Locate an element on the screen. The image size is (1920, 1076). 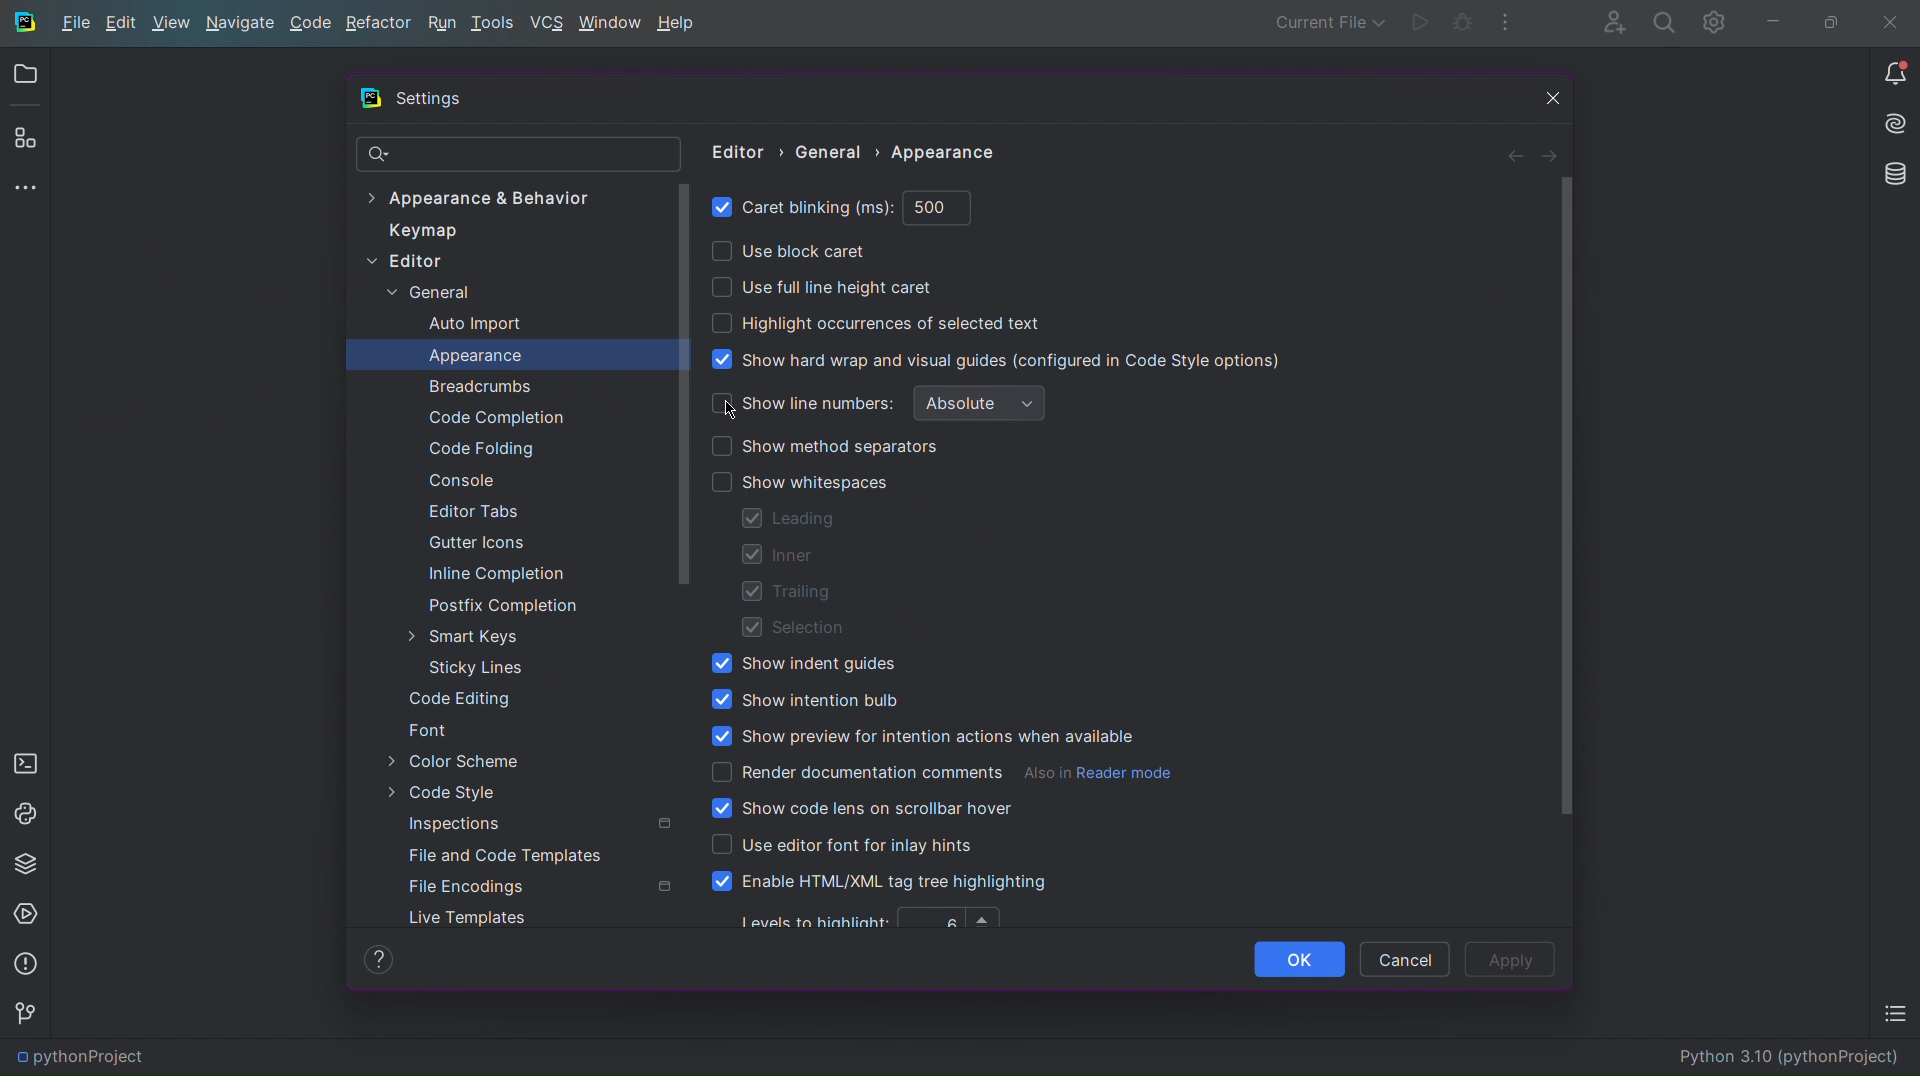
Editor is located at coordinates (413, 264).